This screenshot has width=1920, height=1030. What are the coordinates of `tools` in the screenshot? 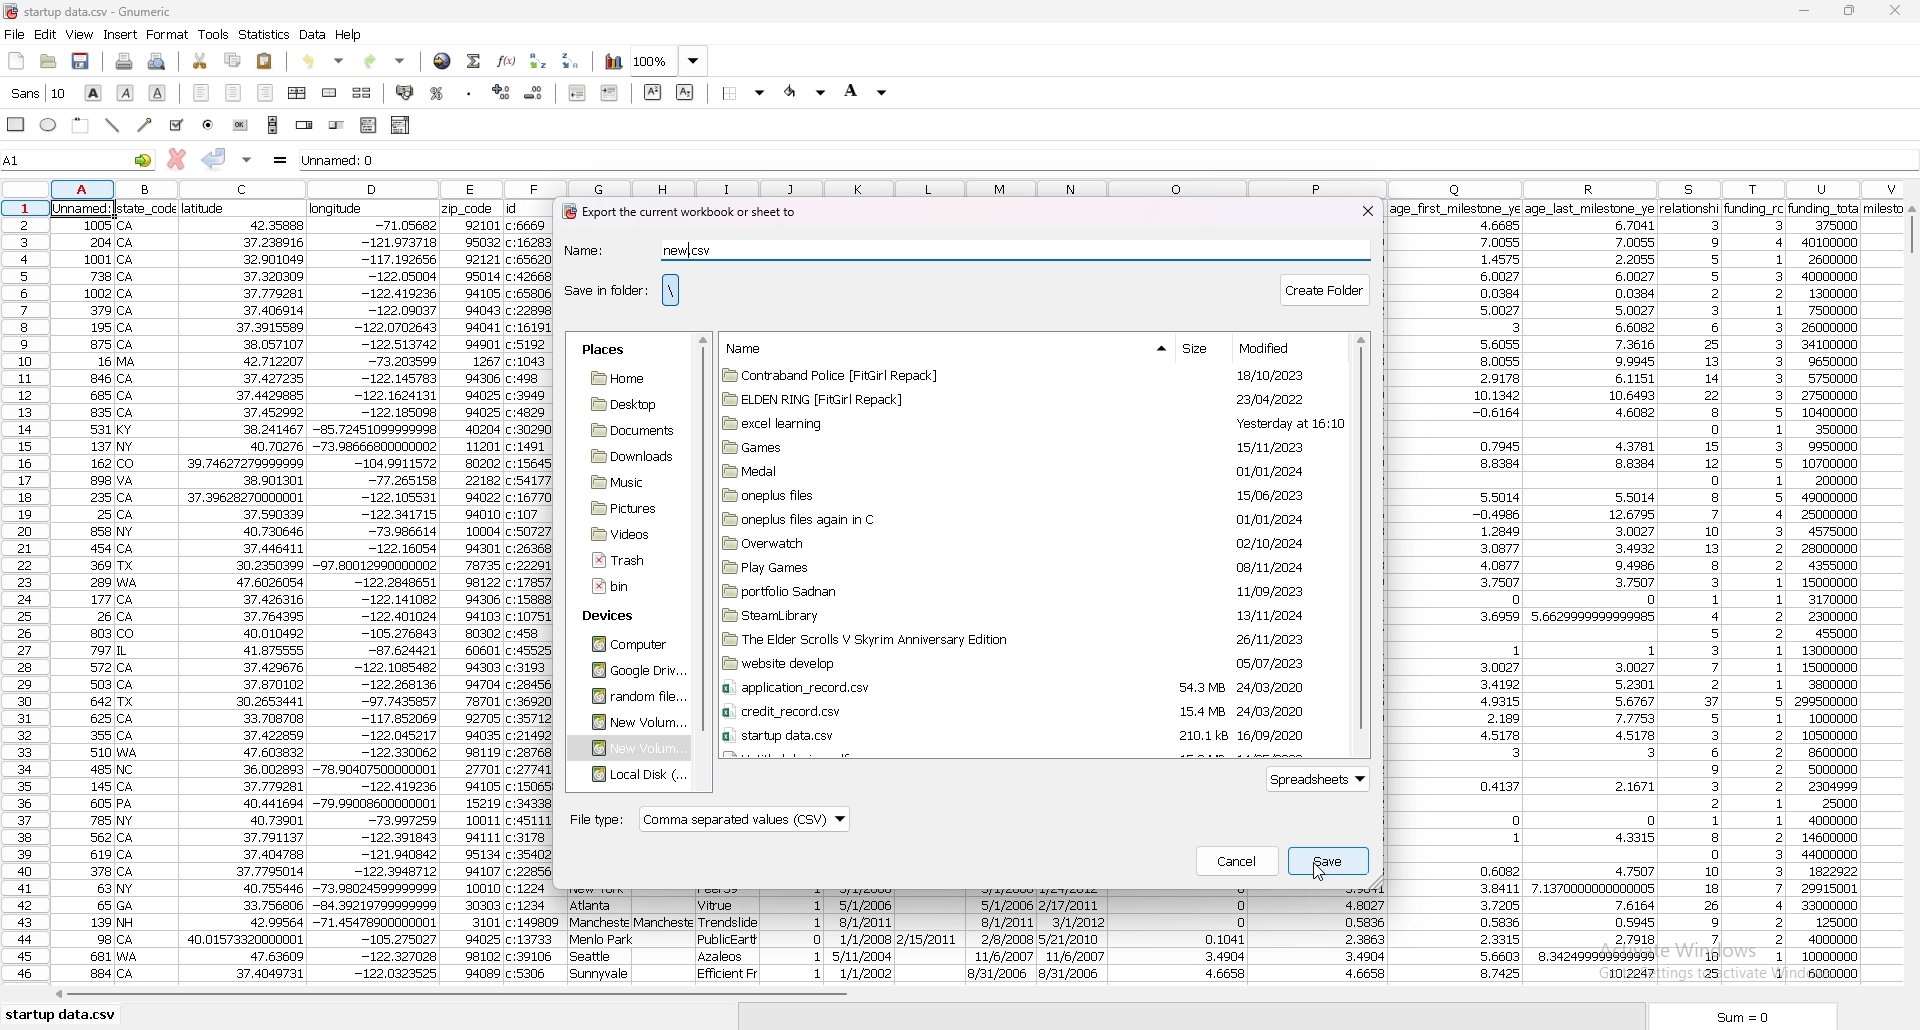 It's located at (214, 34).